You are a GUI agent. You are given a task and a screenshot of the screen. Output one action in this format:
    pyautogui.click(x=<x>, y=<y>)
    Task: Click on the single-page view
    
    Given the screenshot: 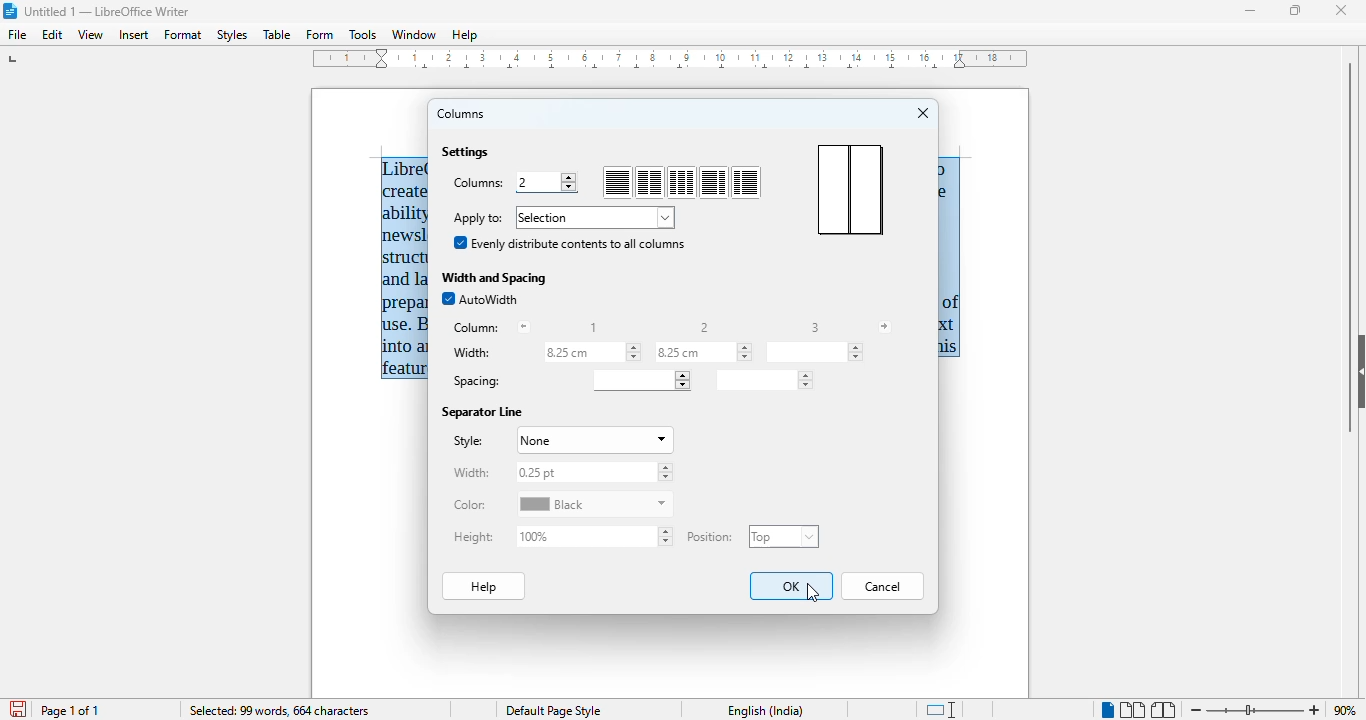 What is the action you would take?
    pyautogui.click(x=1106, y=710)
    